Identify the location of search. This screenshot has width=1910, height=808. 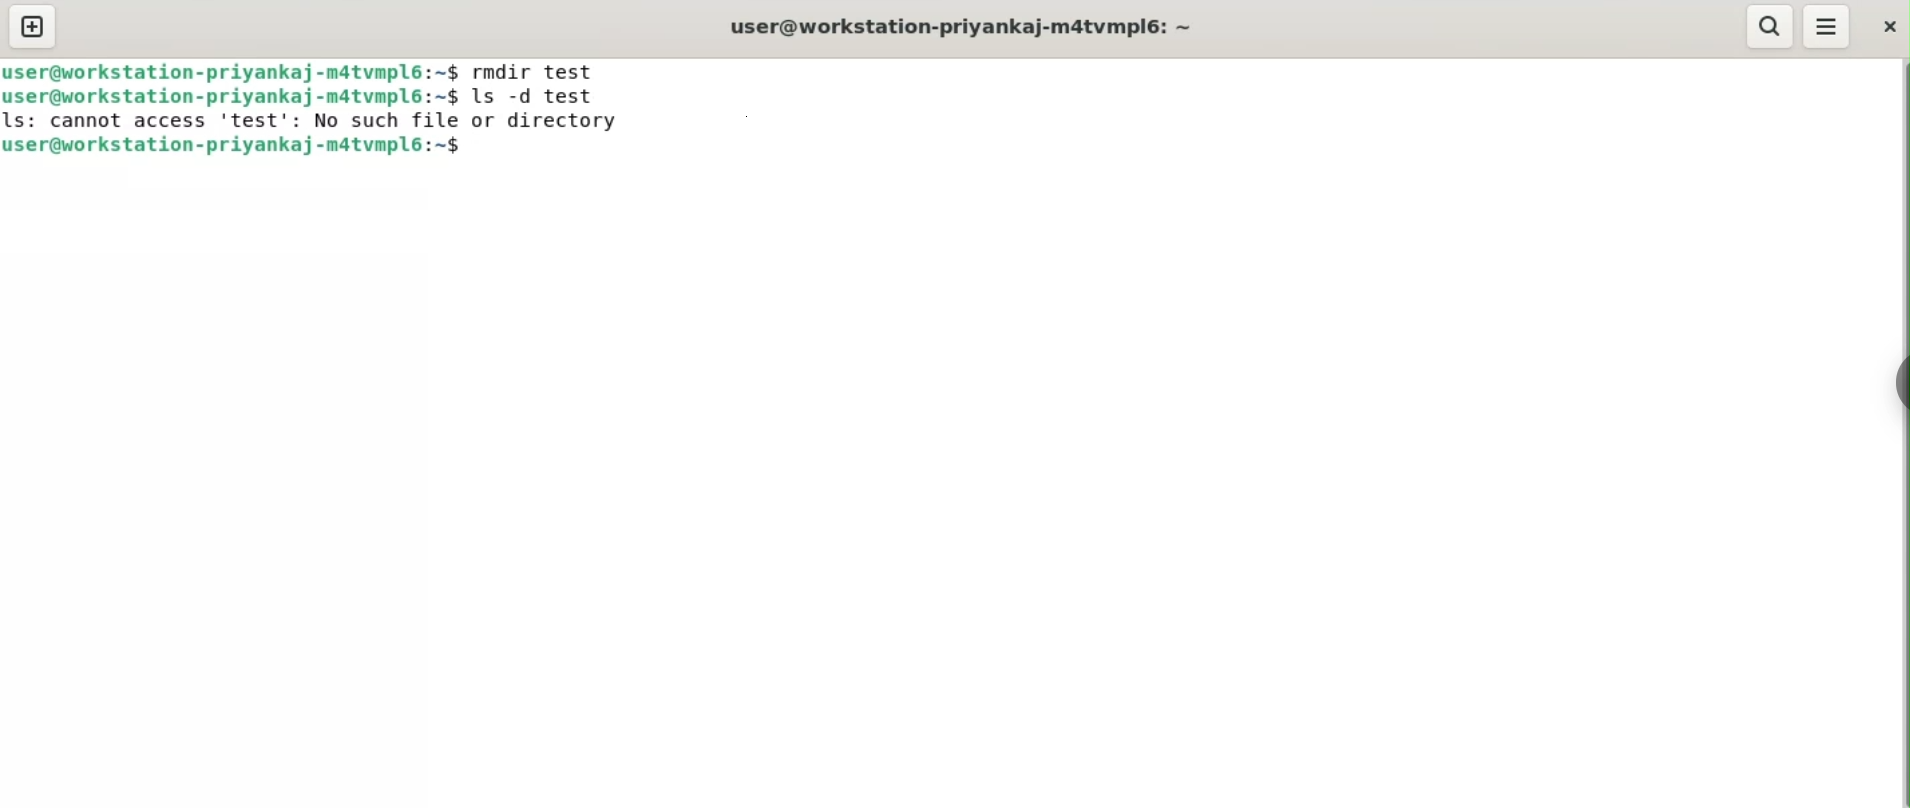
(1769, 27).